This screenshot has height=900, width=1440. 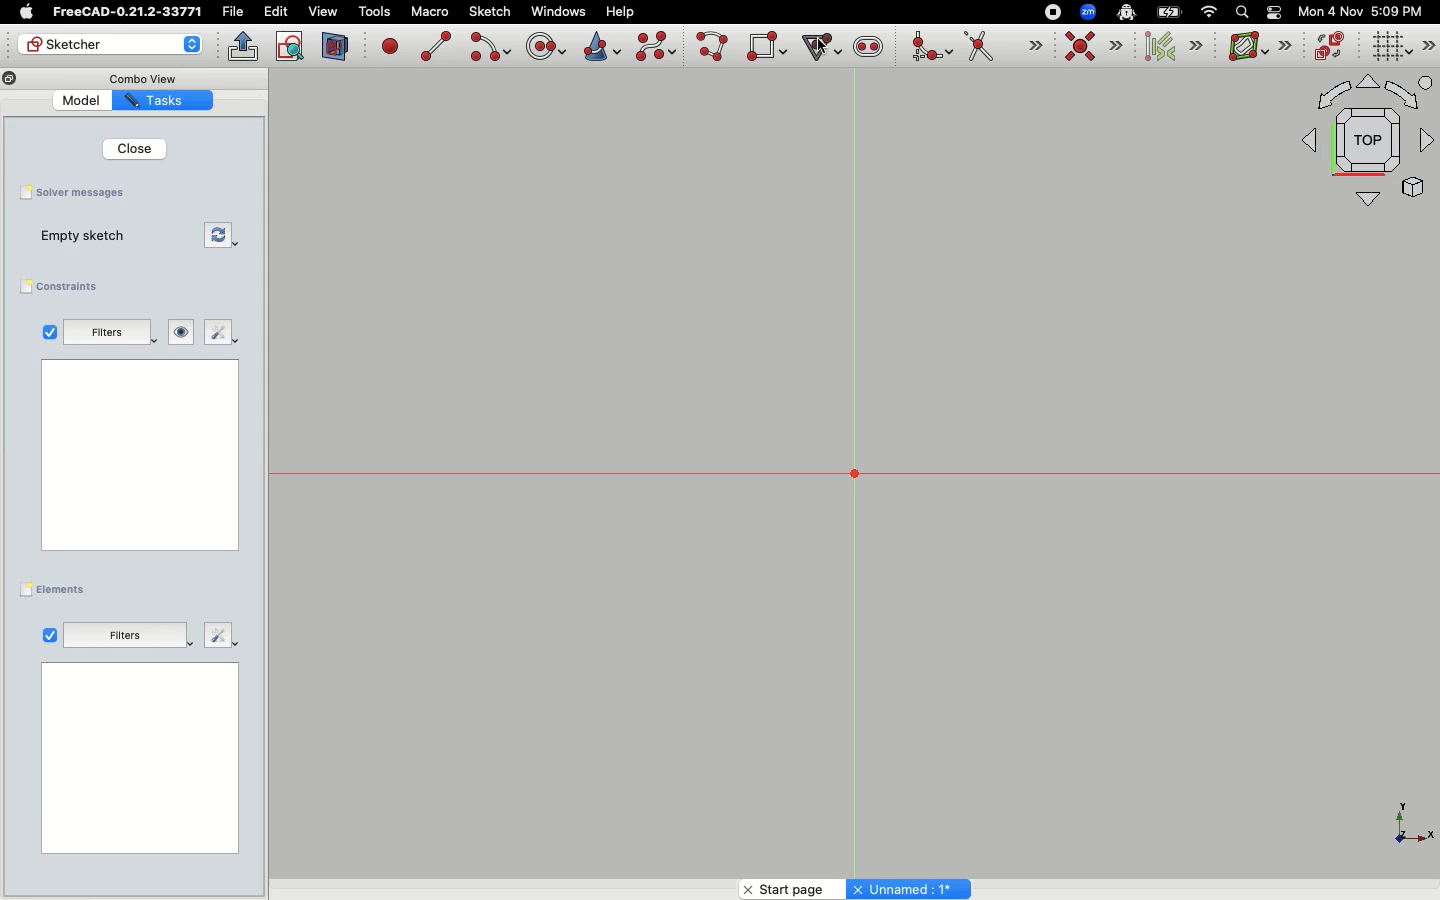 I want to click on Create point, so click(x=391, y=45).